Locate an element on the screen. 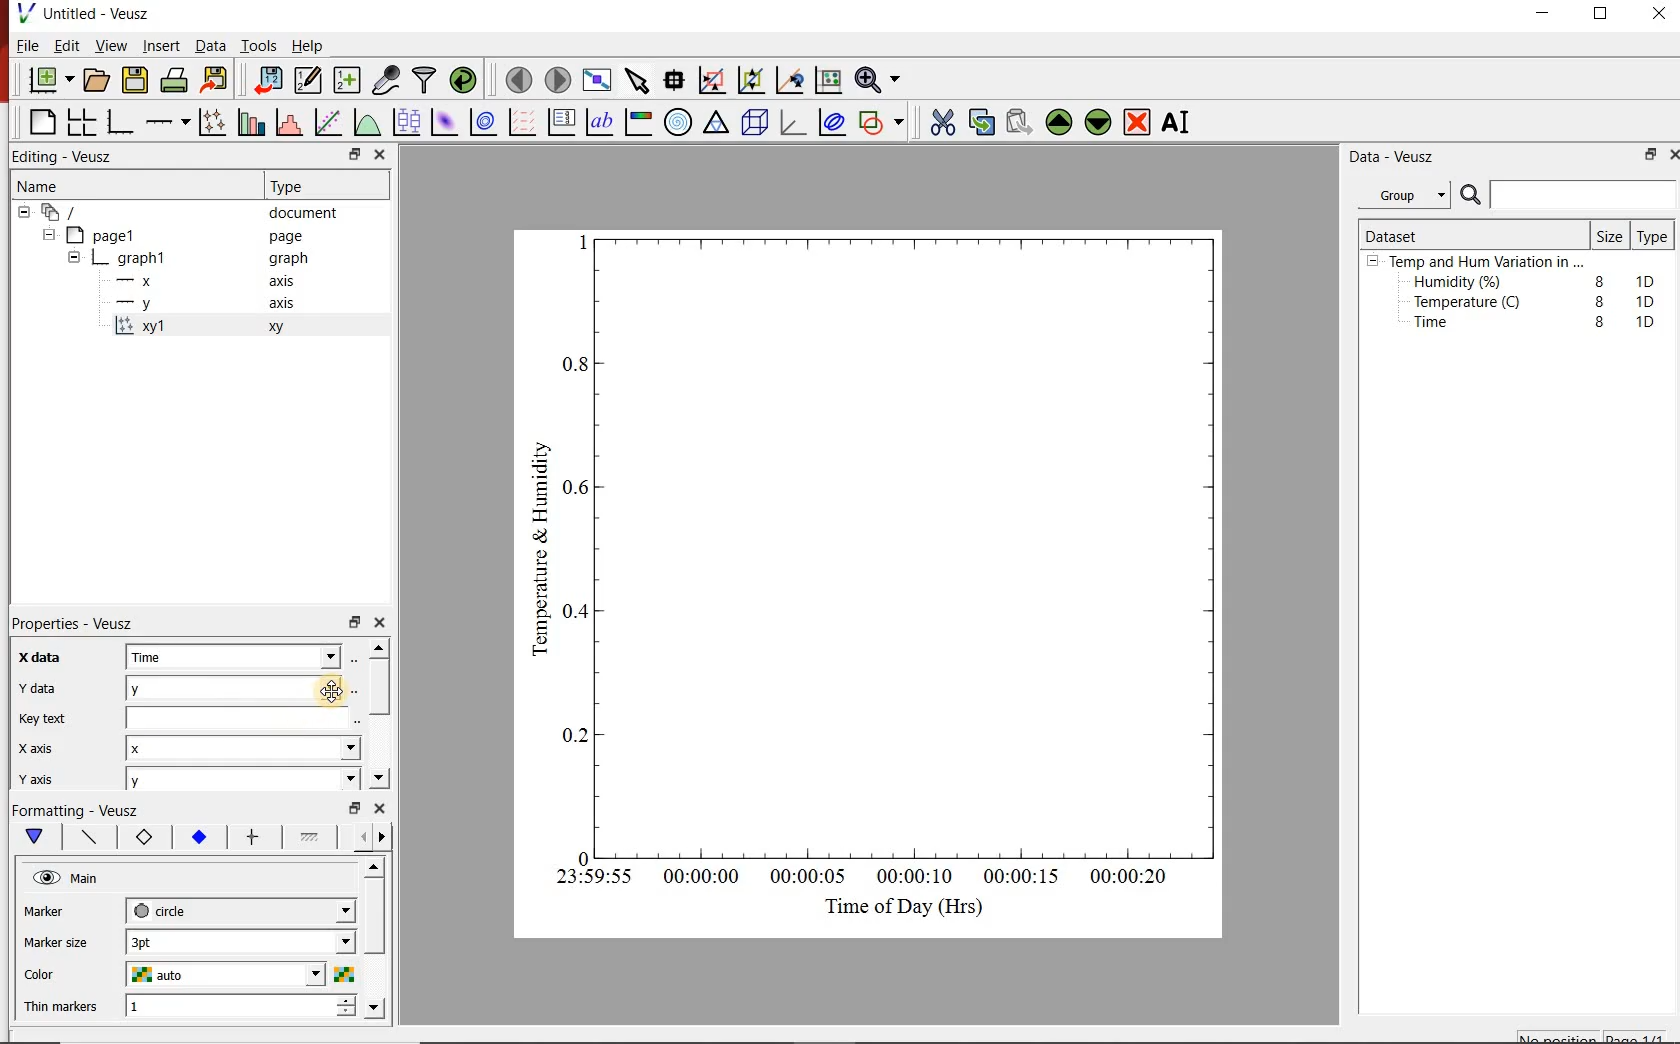  Edit and enter new datasets is located at coordinates (309, 81).